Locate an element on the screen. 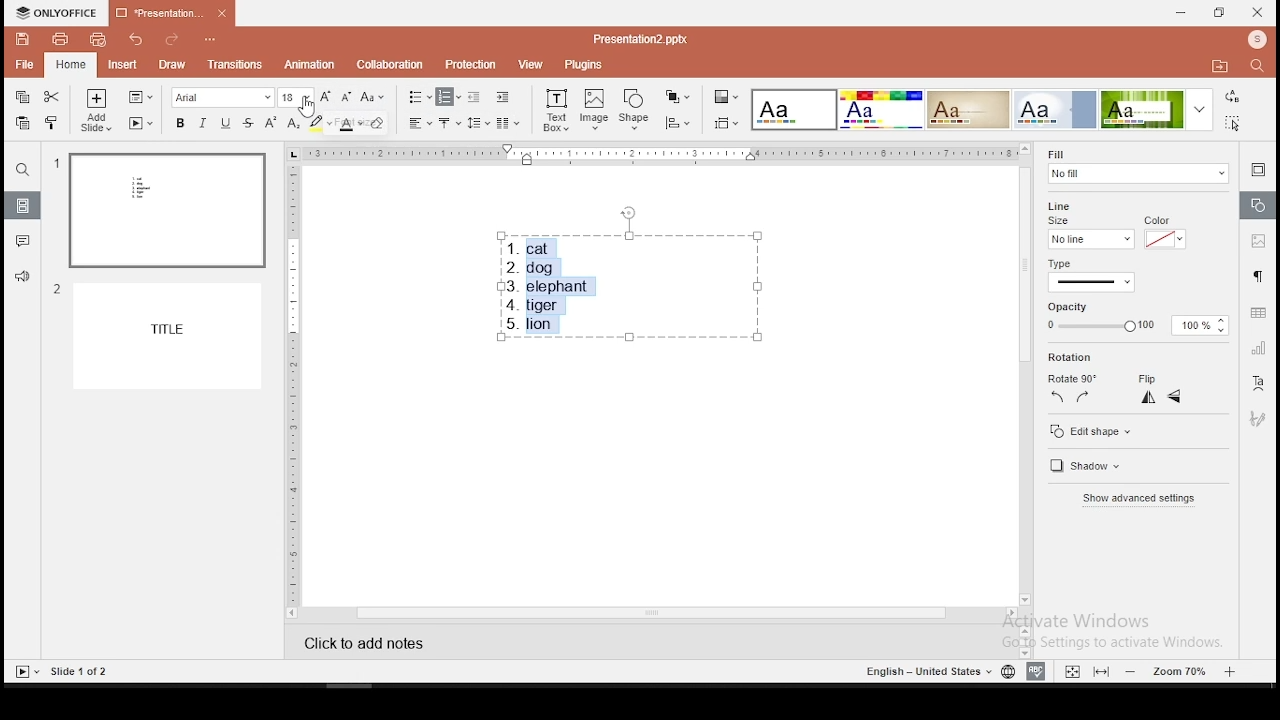  add slide is located at coordinates (94, 110).